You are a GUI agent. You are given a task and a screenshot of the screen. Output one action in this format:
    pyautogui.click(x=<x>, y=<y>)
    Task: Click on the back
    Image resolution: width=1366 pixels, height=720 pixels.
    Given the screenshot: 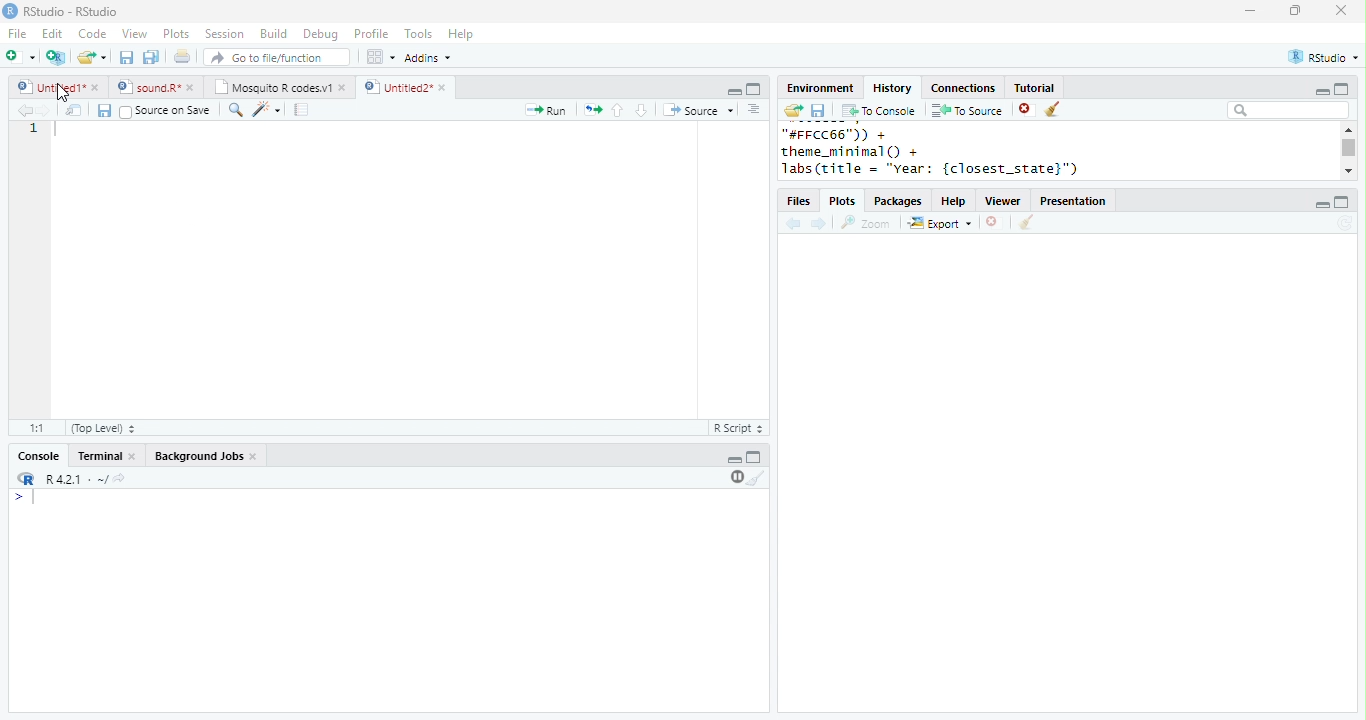 What is the action you would take?
    pyautogui.click(x=23, y=110)
    